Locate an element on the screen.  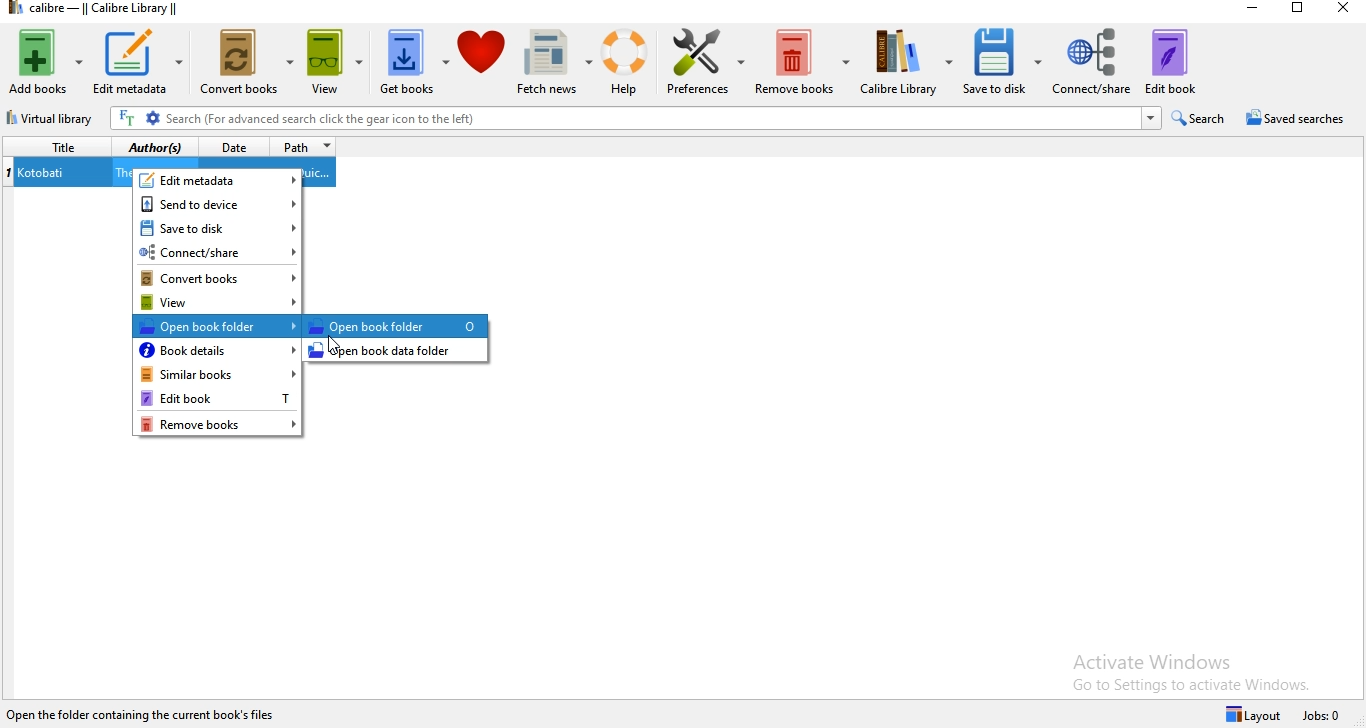
help is located at coordinates (621, 61).